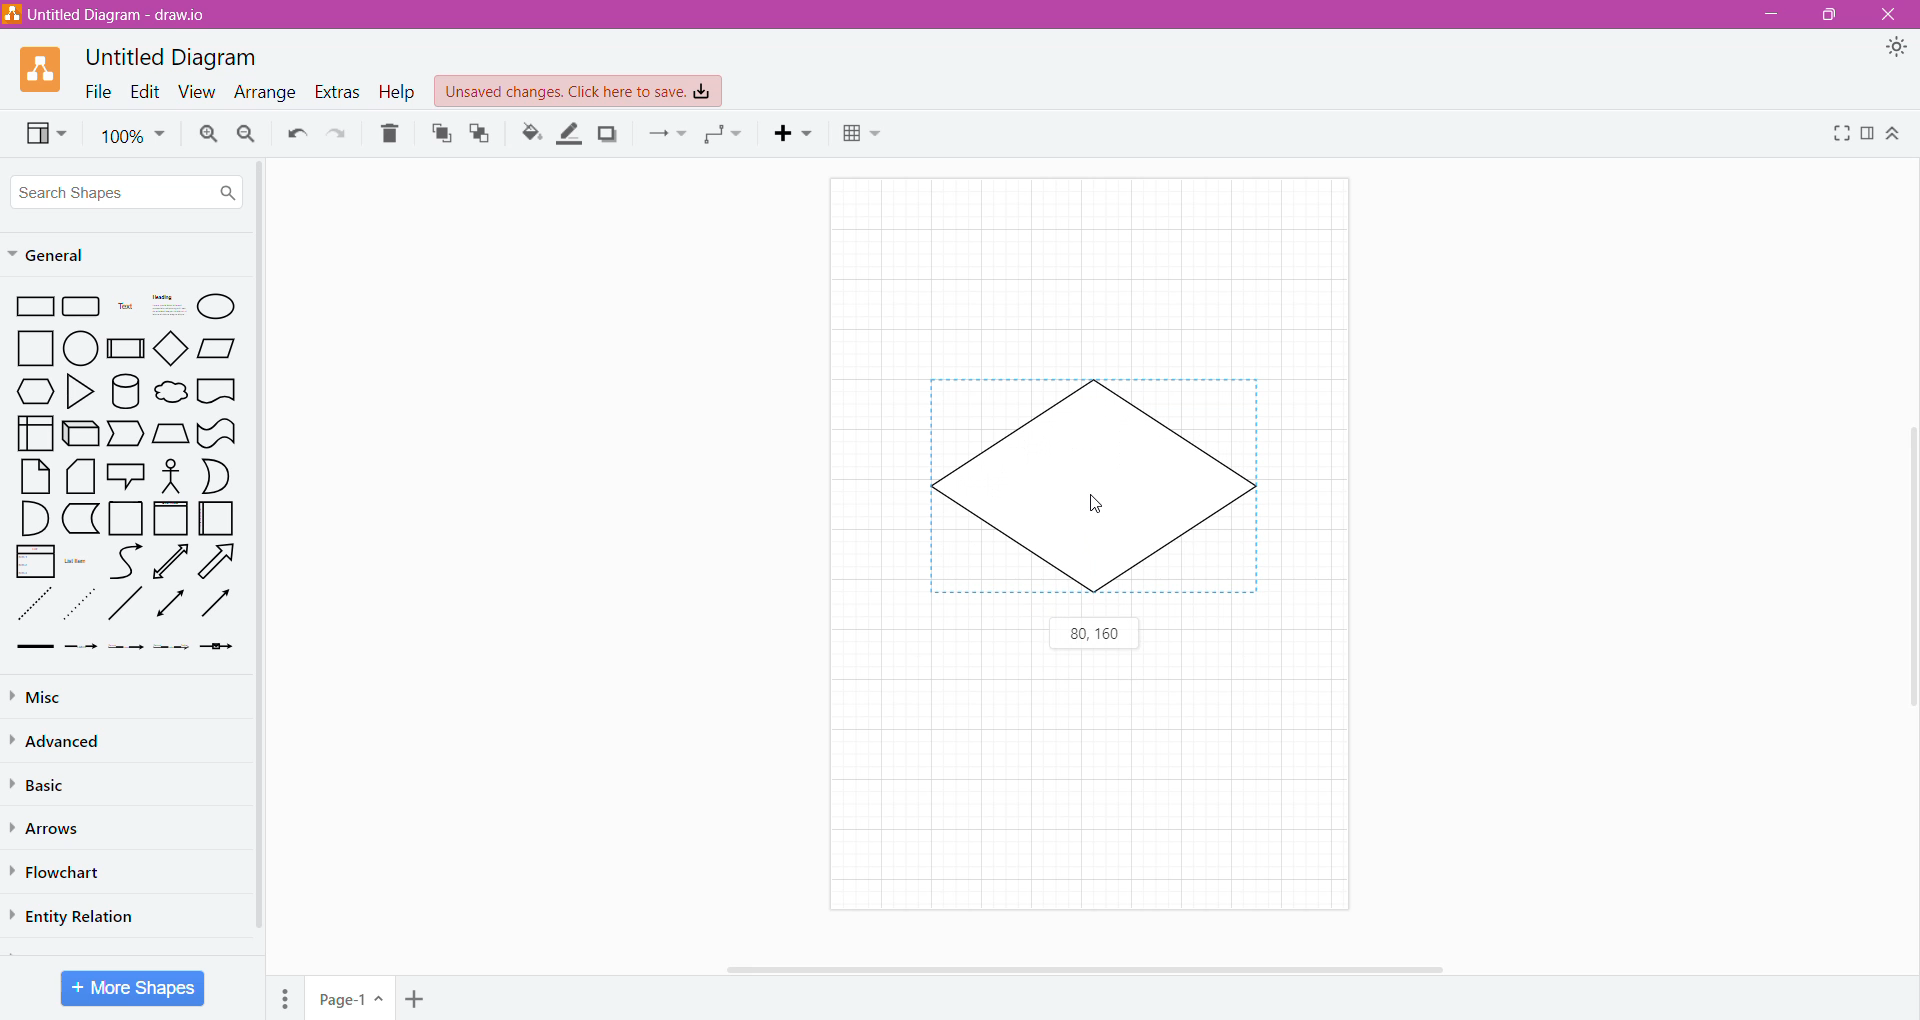 This screenshot has width=1920, height=1020. What do you see at coordinates (82, 648) in the screenshot?
I see `Connector with Label` at bounding box center [82, 648].